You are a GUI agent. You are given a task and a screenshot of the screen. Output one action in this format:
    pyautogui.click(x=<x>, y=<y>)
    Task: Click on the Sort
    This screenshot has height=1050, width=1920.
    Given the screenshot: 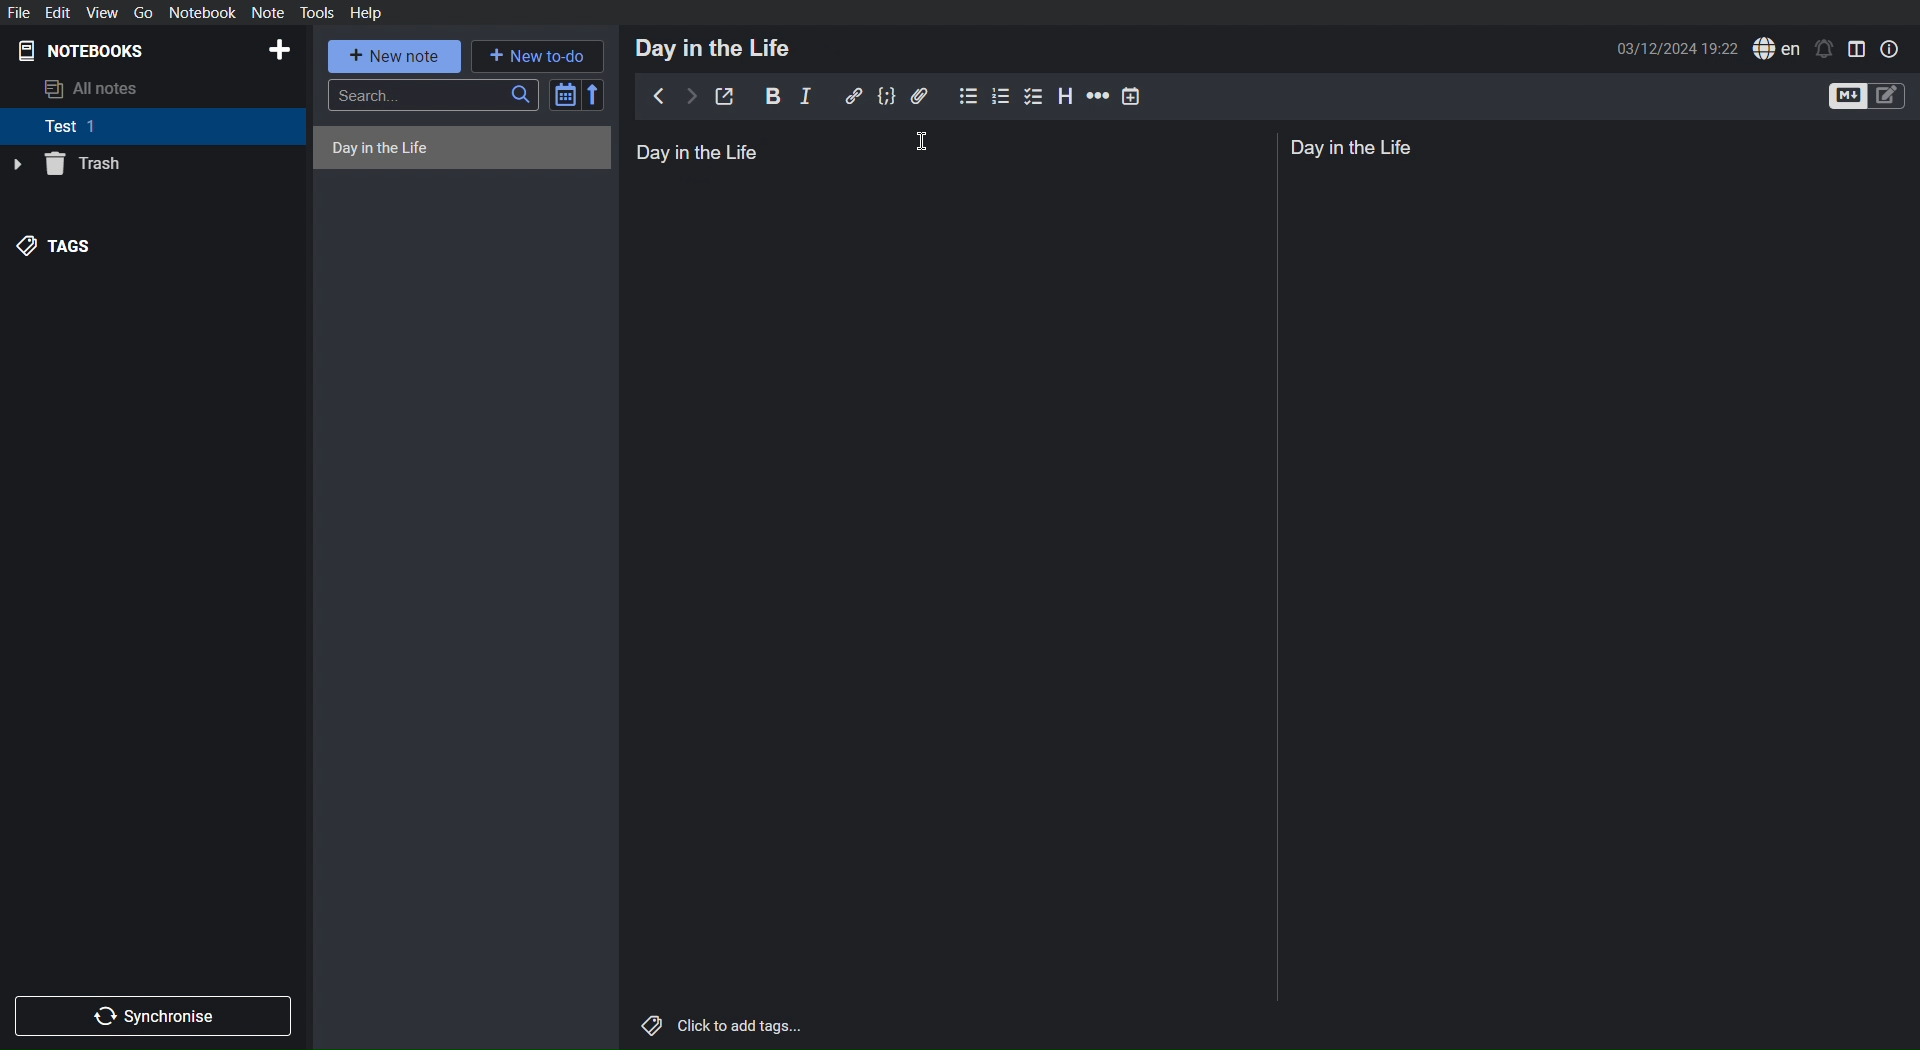 What is the action you would take?
    pyautogui.click(x=577, y=95)
    